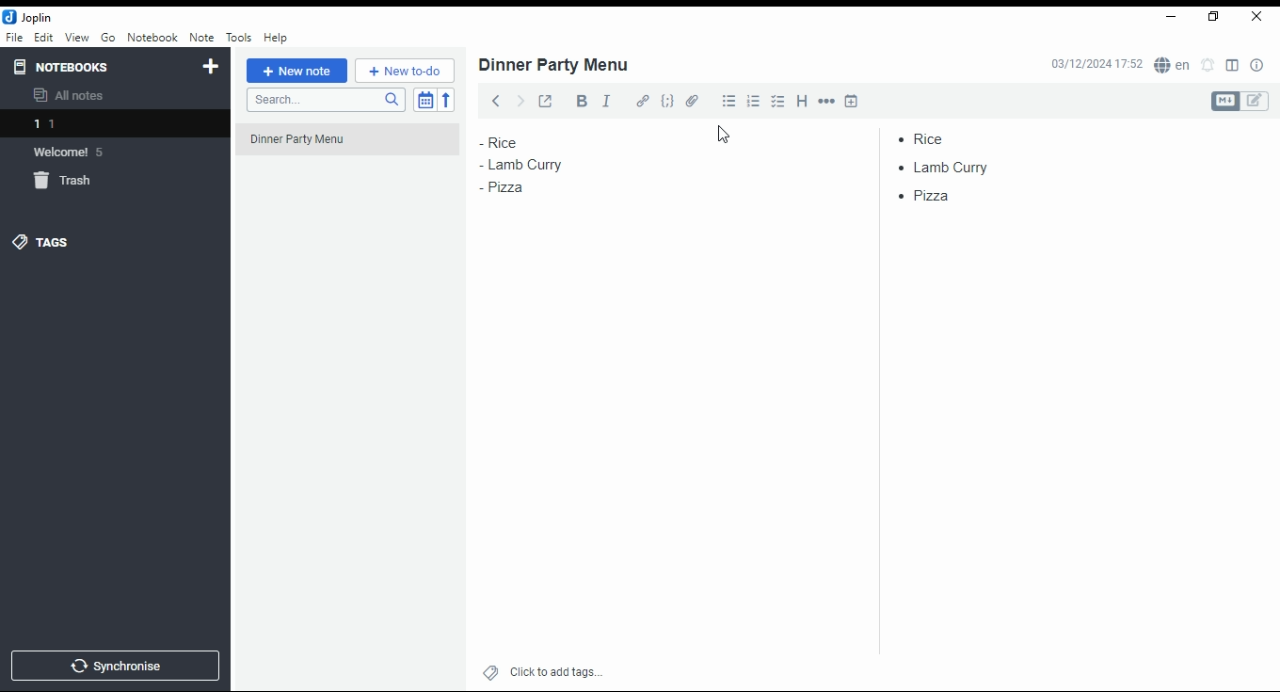 Image resolution: width=1280 pixels, height=692 pixels. I want to click on tools, so click(238, 36).